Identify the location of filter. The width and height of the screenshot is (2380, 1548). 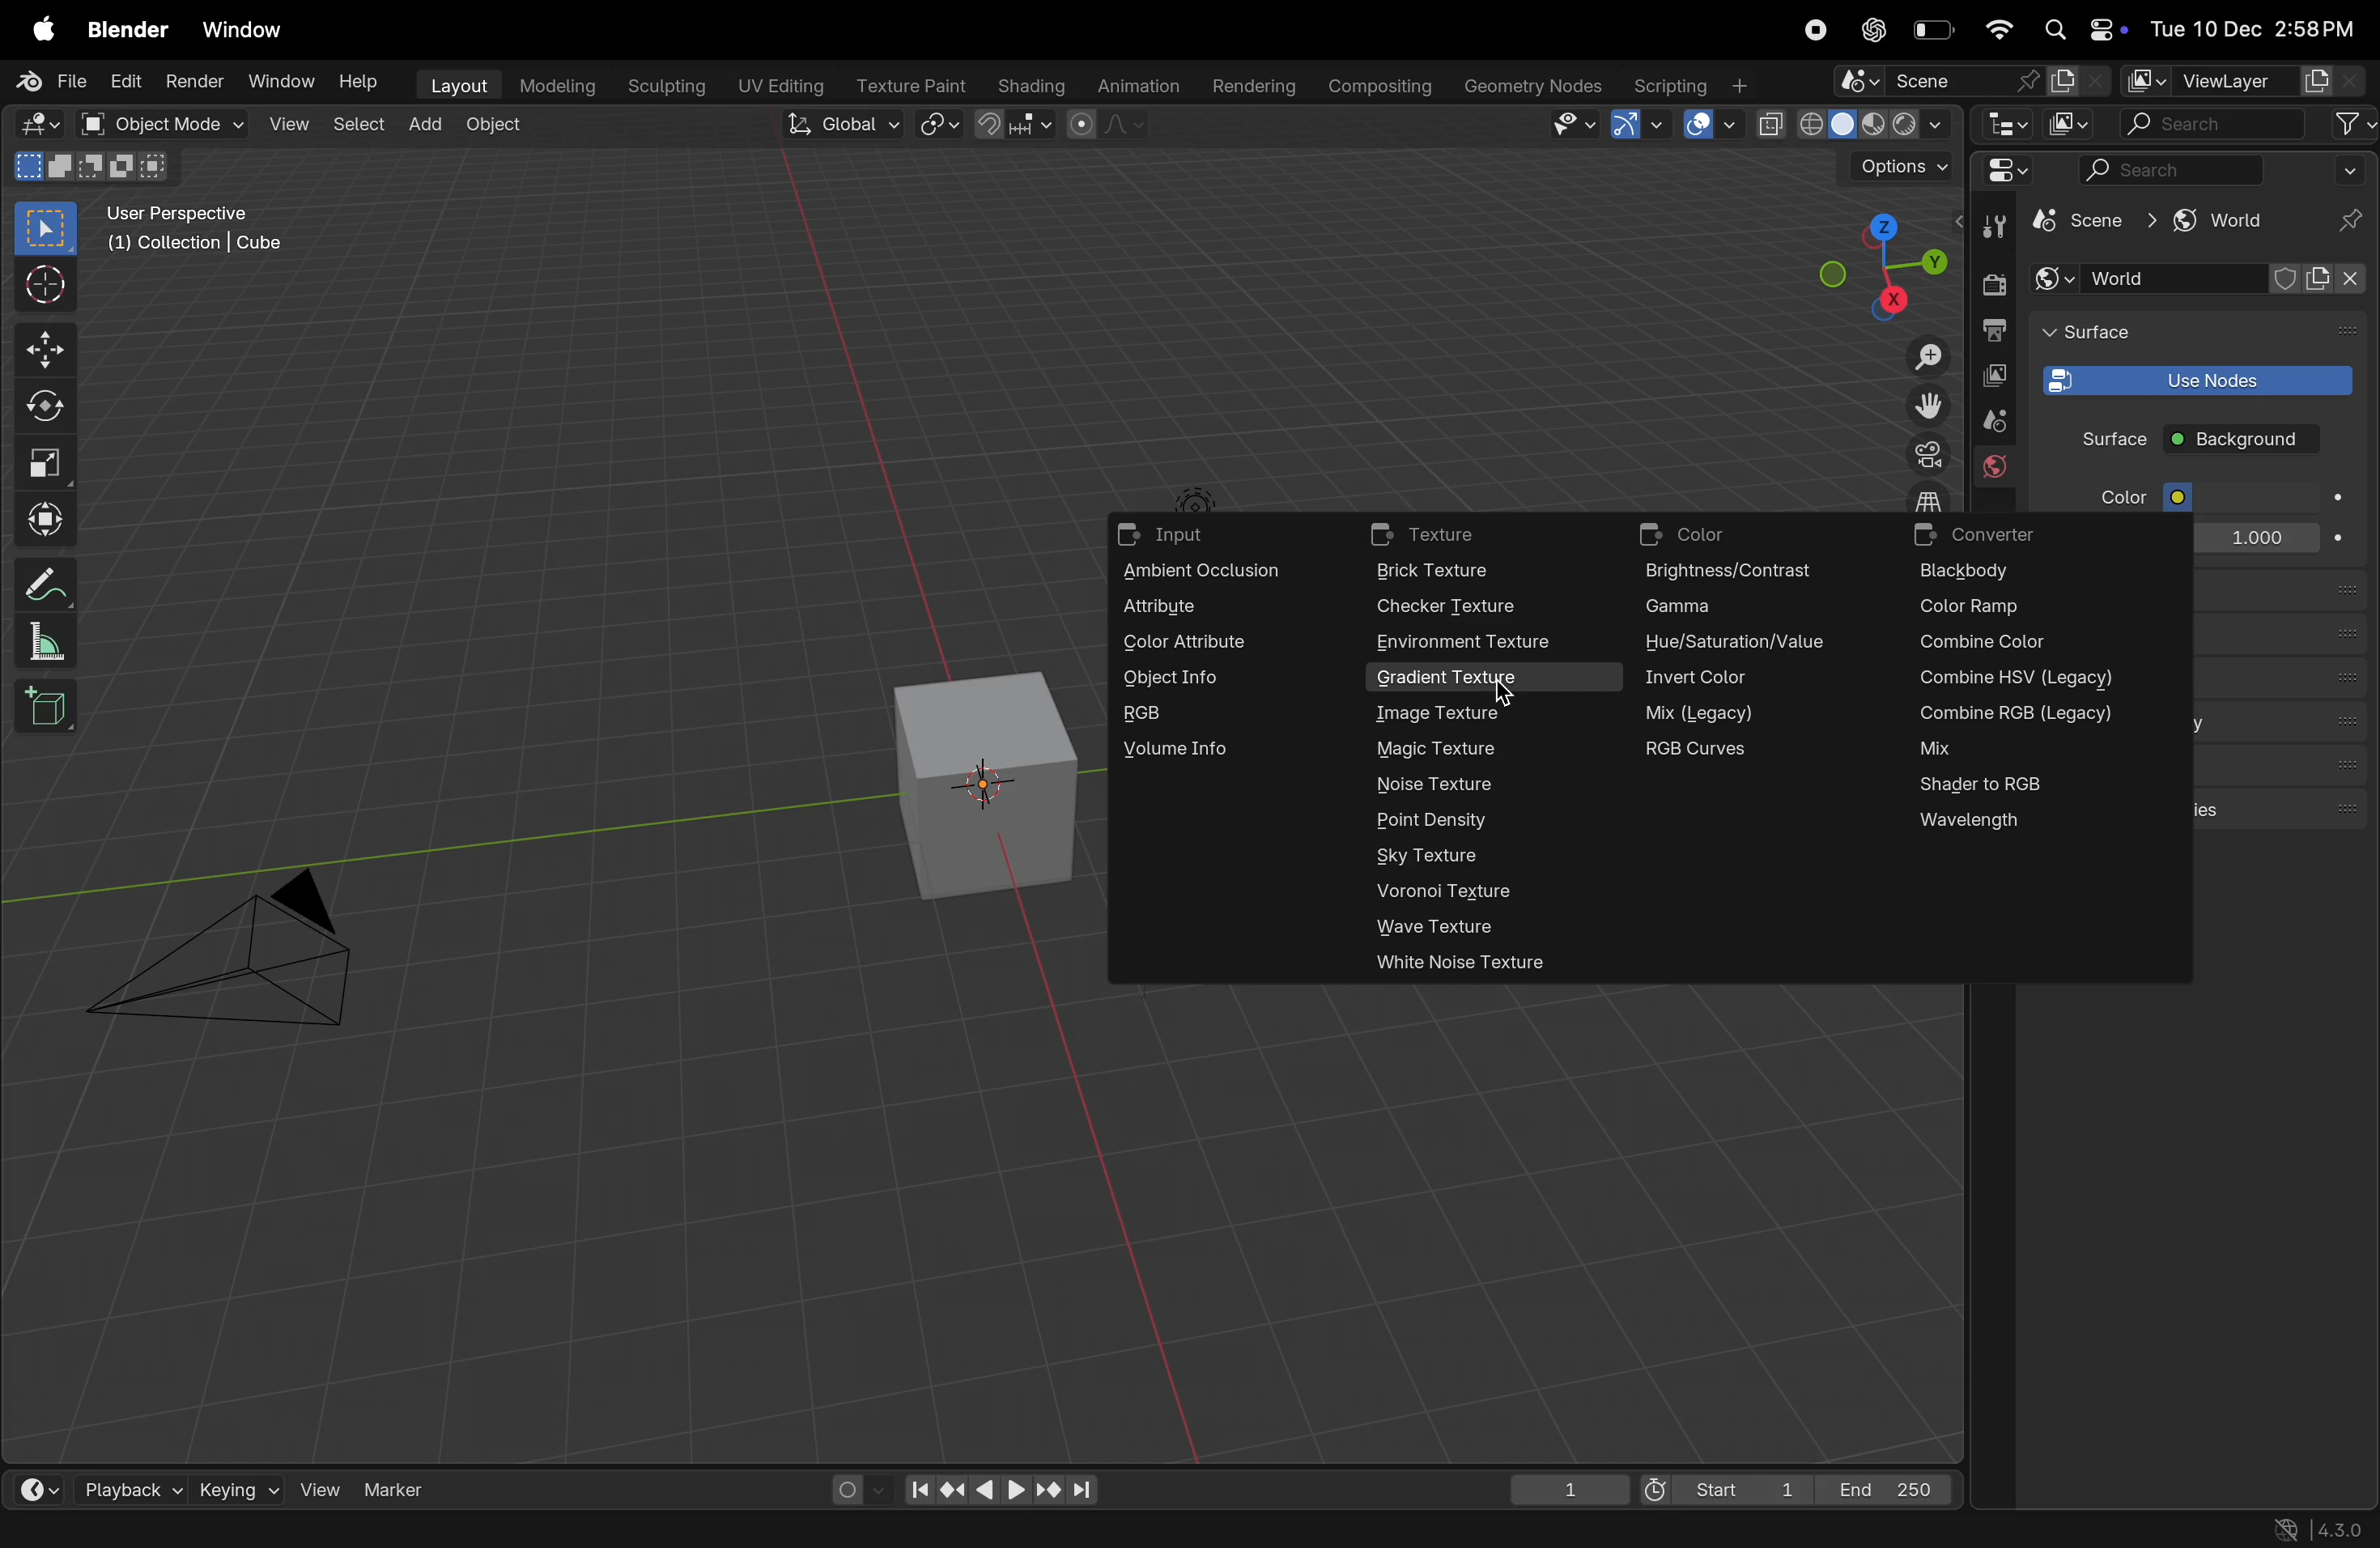
(2349, 125).